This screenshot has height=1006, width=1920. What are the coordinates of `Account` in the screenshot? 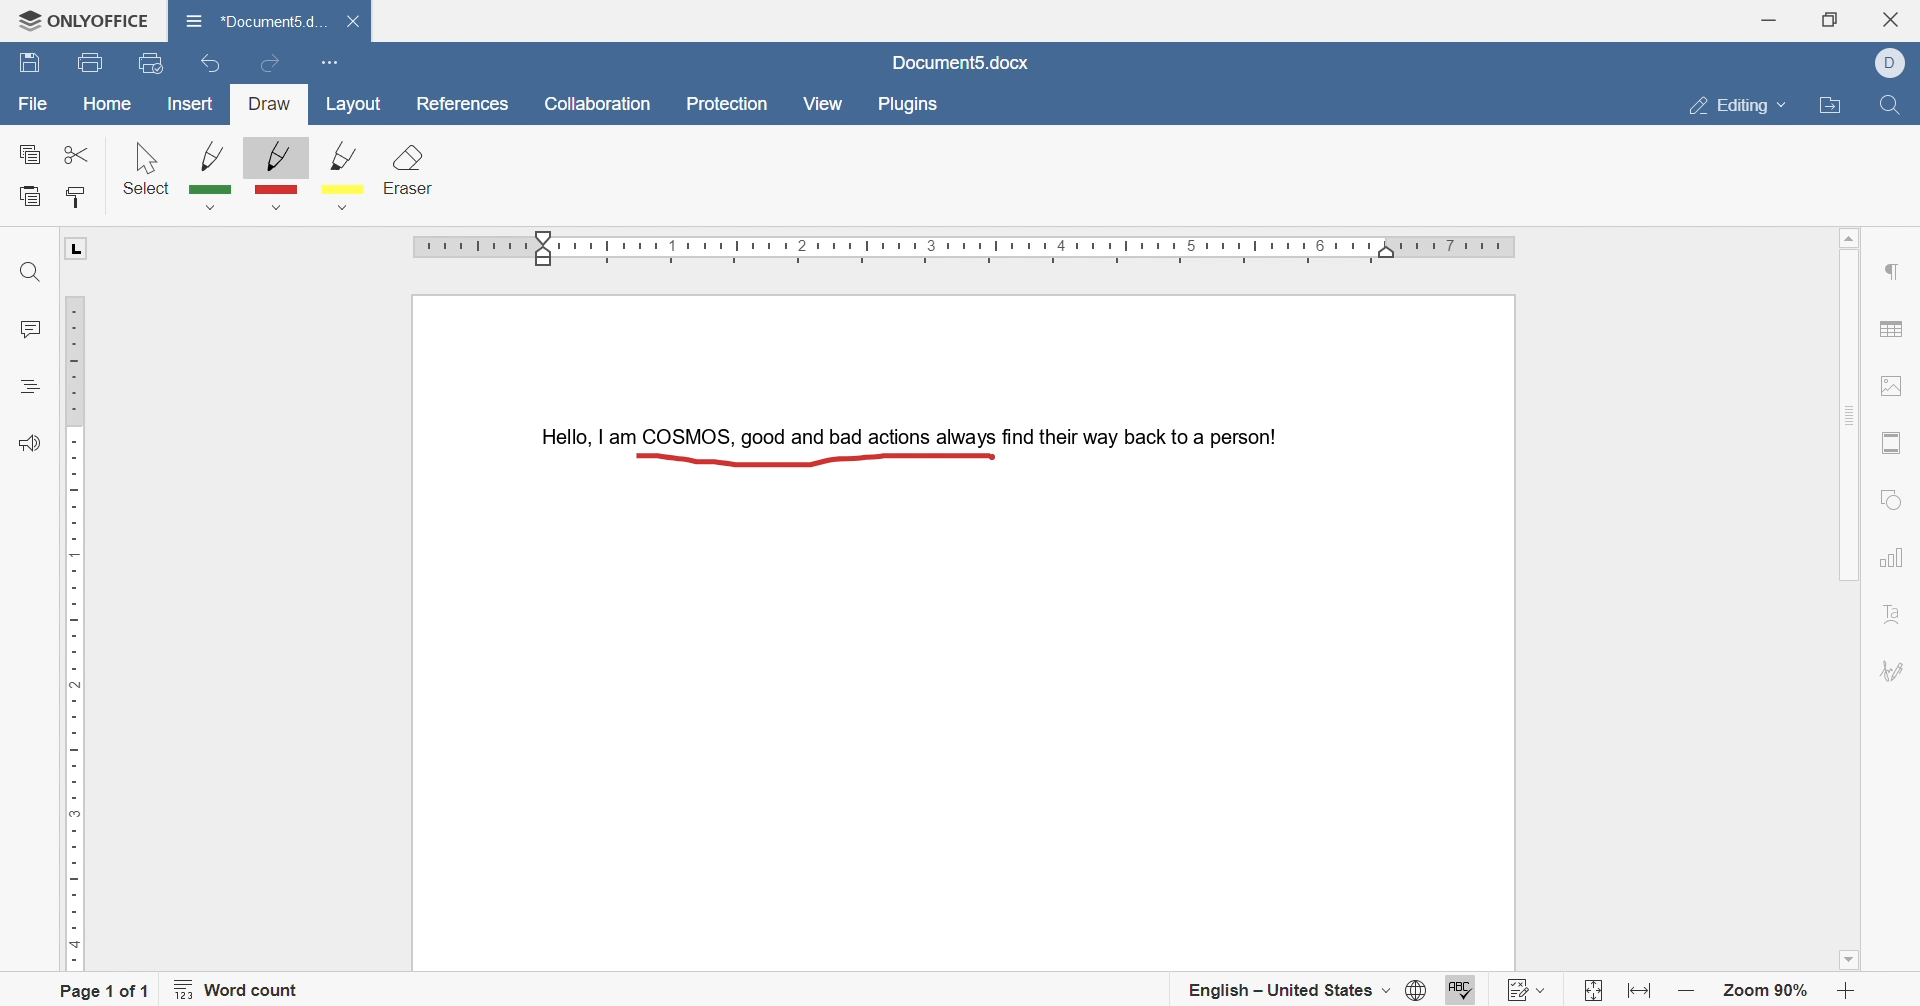 It's located at (1896, 63).